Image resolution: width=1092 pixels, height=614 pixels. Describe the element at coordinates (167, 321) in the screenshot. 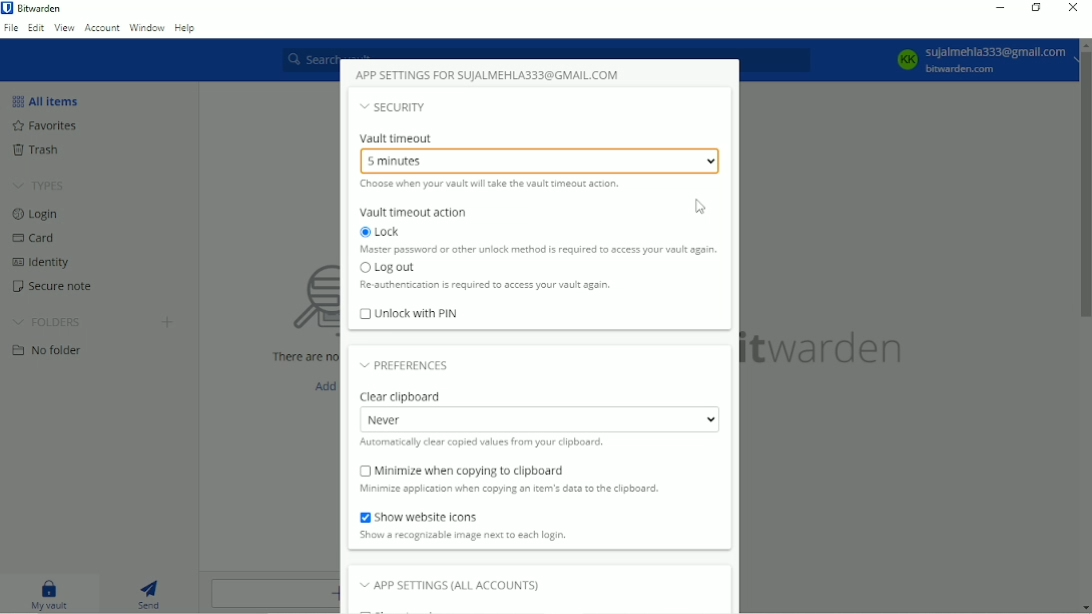

I see `Add folder` at that location.